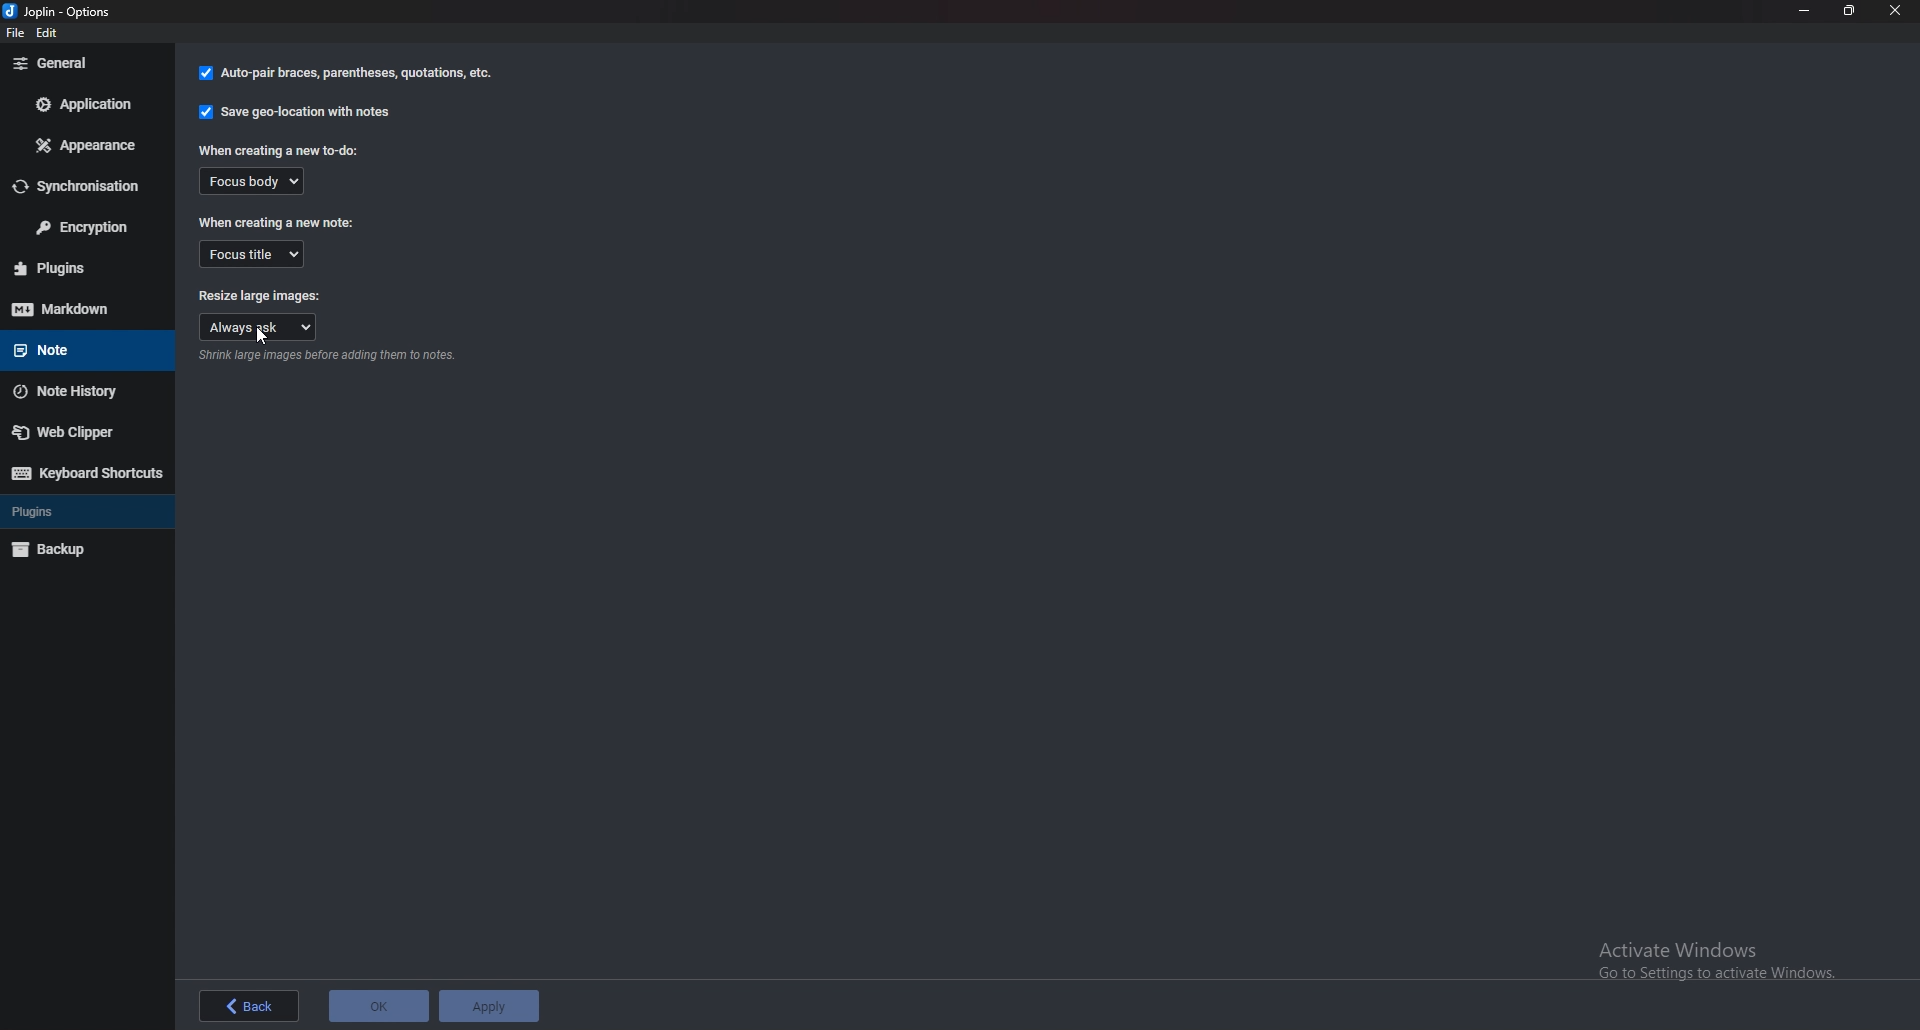 This screenshot has height=1030, width=1920. Describe the element at coordinates (278, 222) in the screenshot. I see `When creating a new note` at that location.